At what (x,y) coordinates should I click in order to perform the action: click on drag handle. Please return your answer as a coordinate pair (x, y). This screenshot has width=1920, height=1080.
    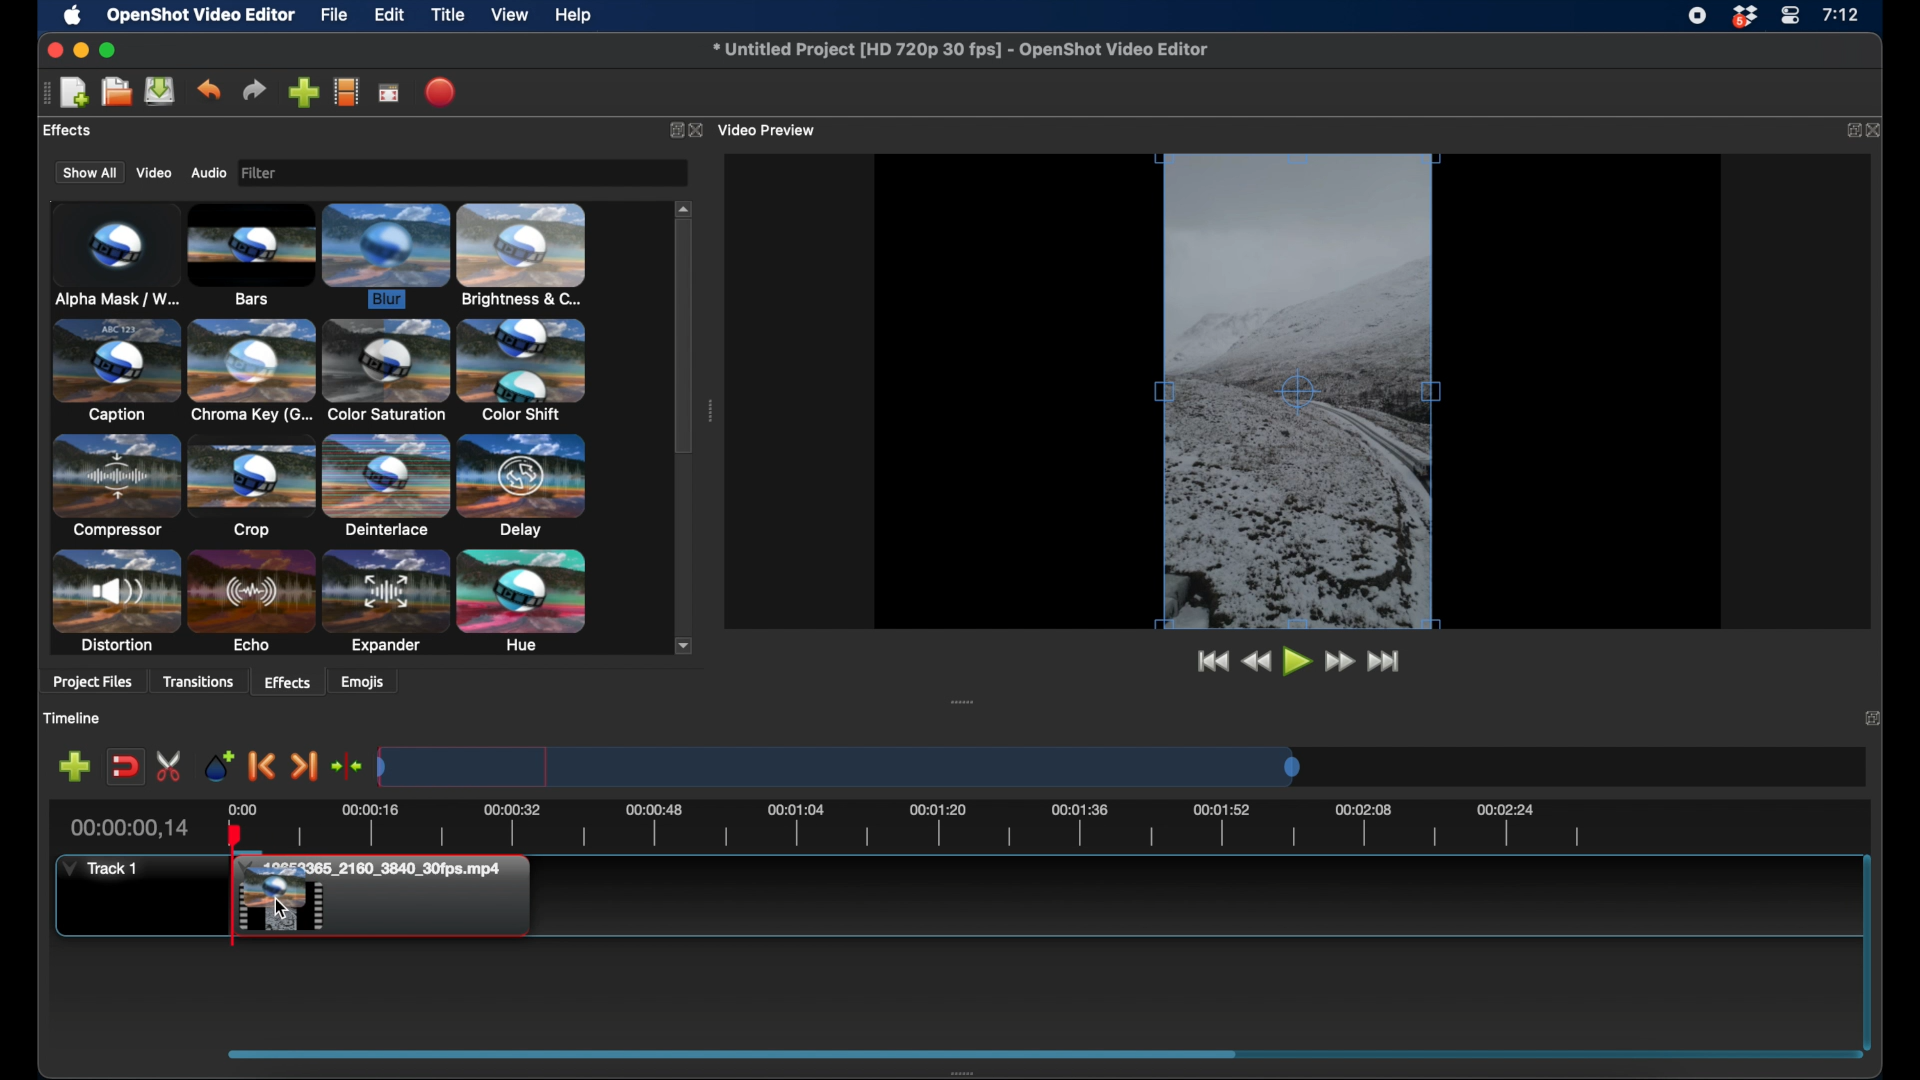
    Looking at the image, I should click on (962, 701).